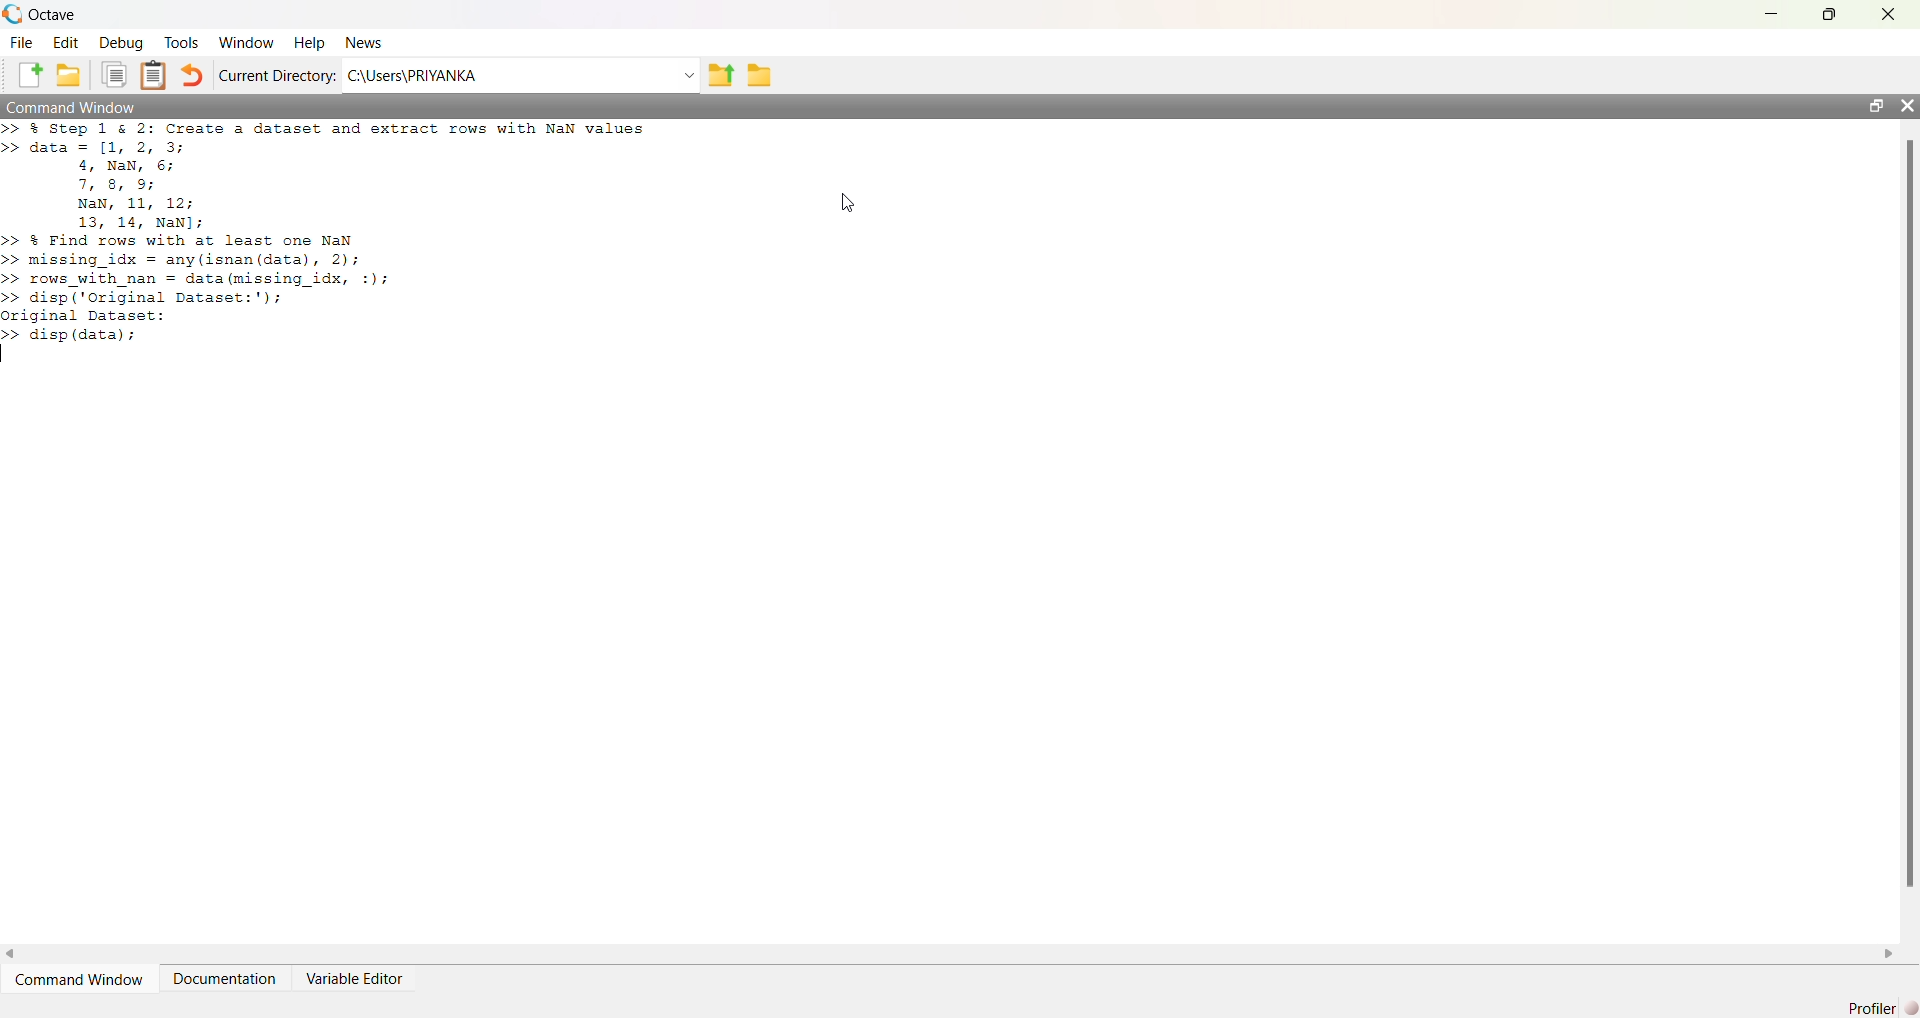  Describe the element at coordinates (1890, 15) in the screenshot. I see `close` at that location.